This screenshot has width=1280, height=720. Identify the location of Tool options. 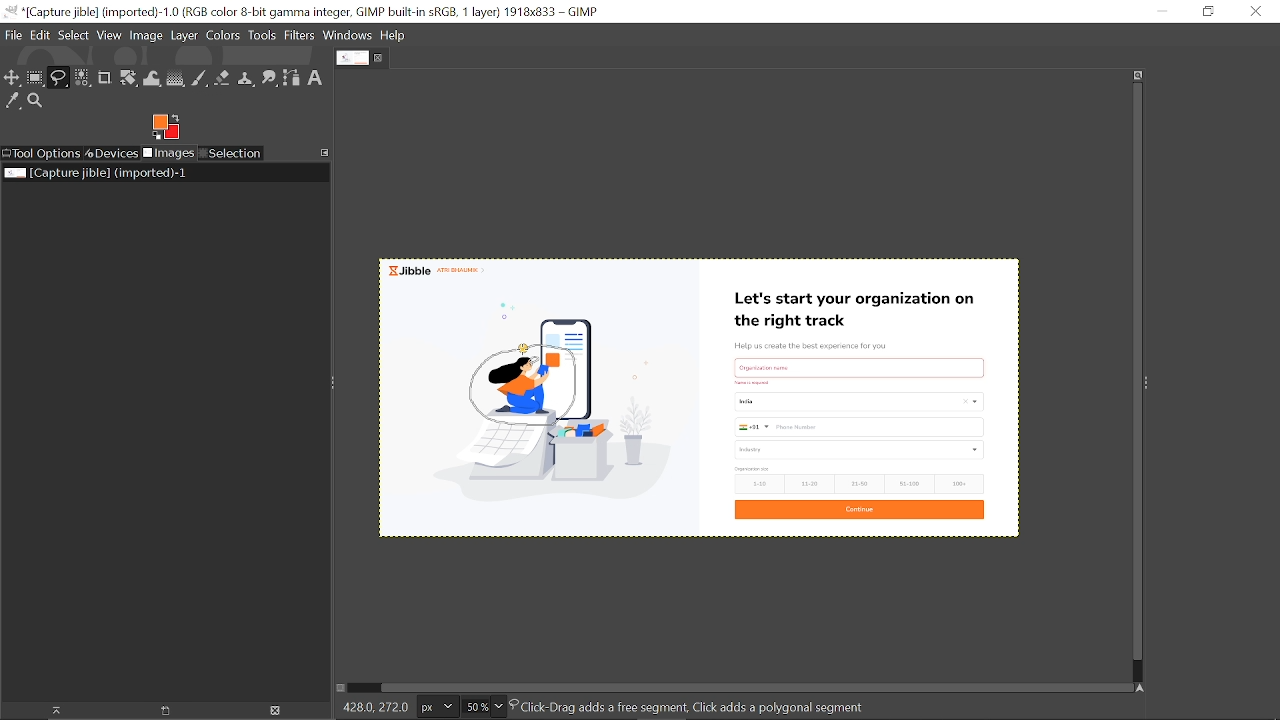
(41, 154).